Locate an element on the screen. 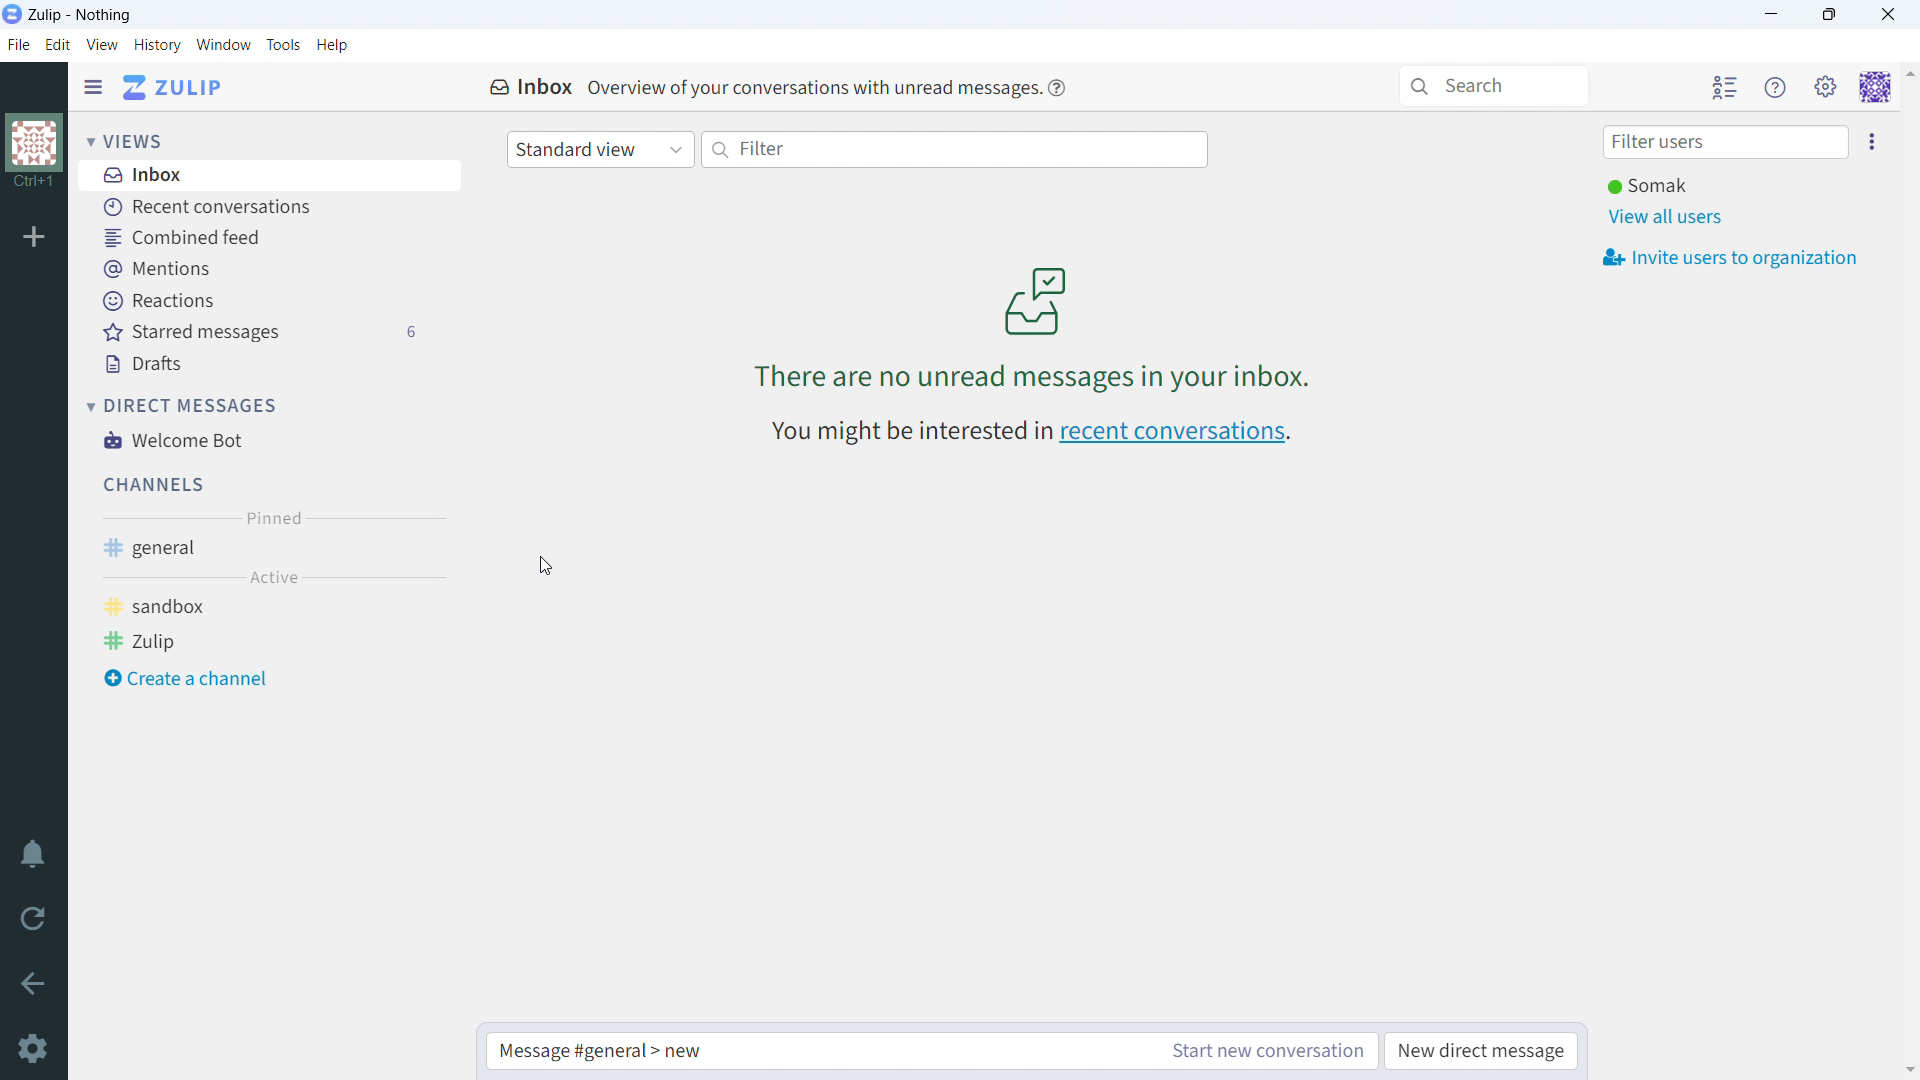 This screenshot has width=1920, height=1080. starred messages is located at coordinates (258, 333).